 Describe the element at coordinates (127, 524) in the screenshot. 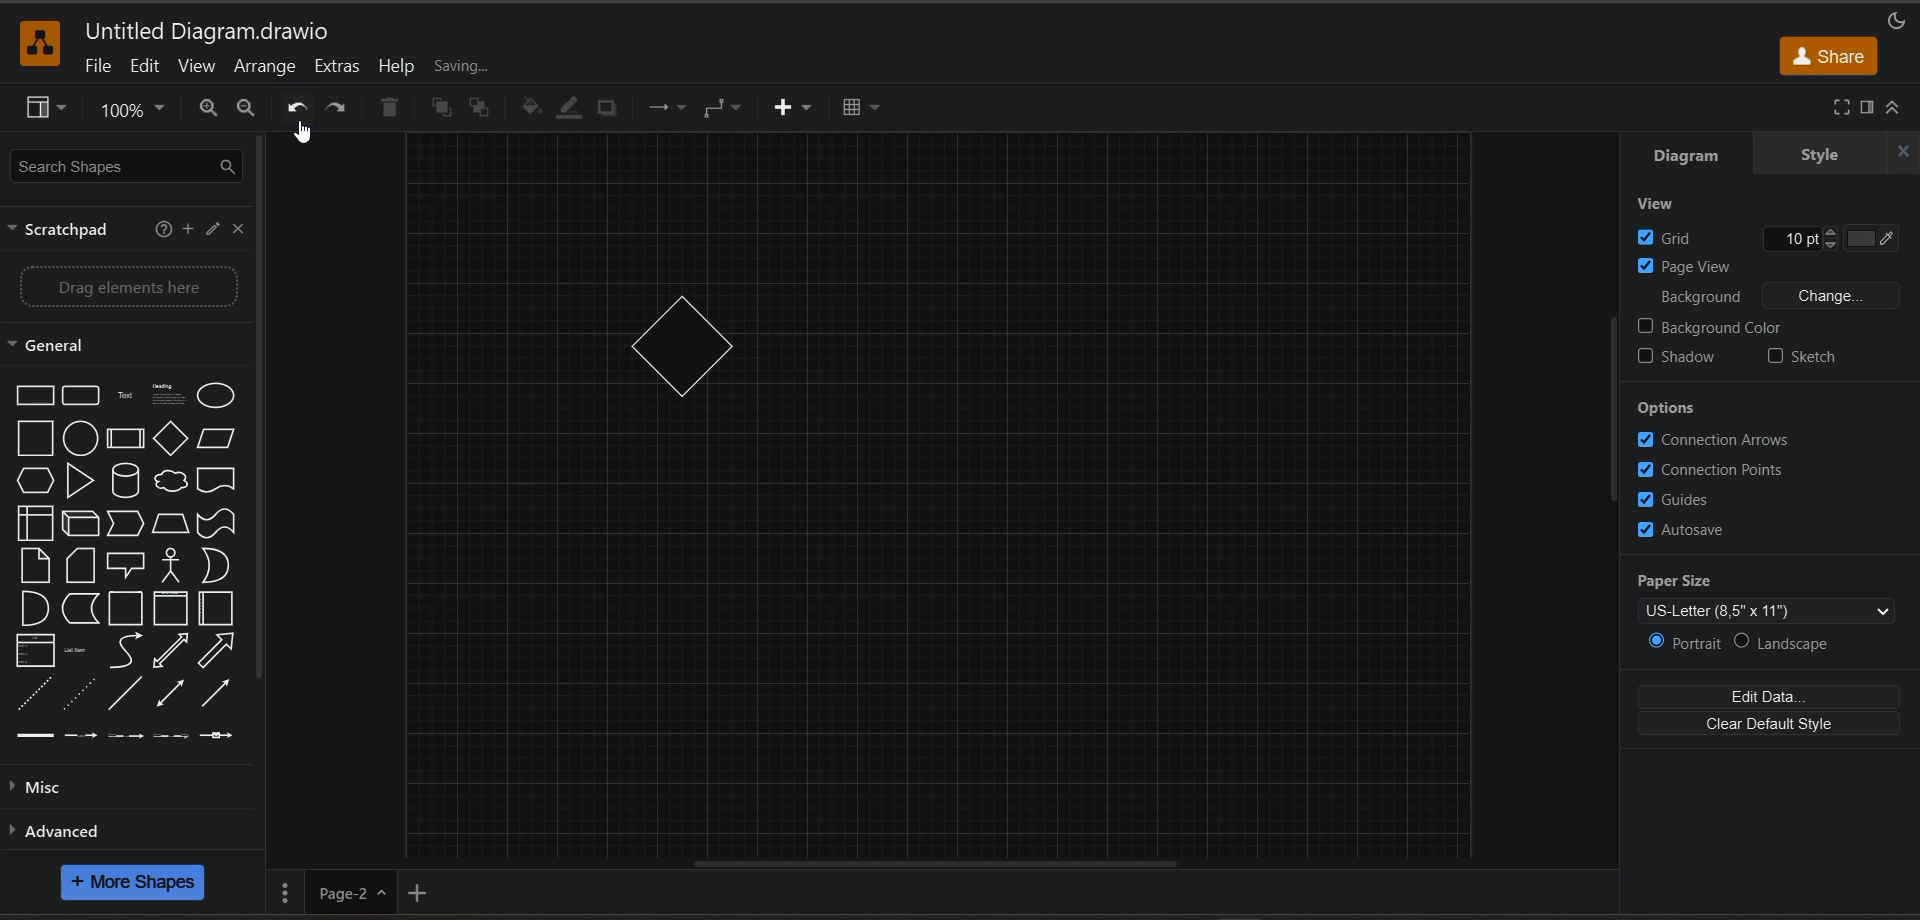

I see `Step` at that location.